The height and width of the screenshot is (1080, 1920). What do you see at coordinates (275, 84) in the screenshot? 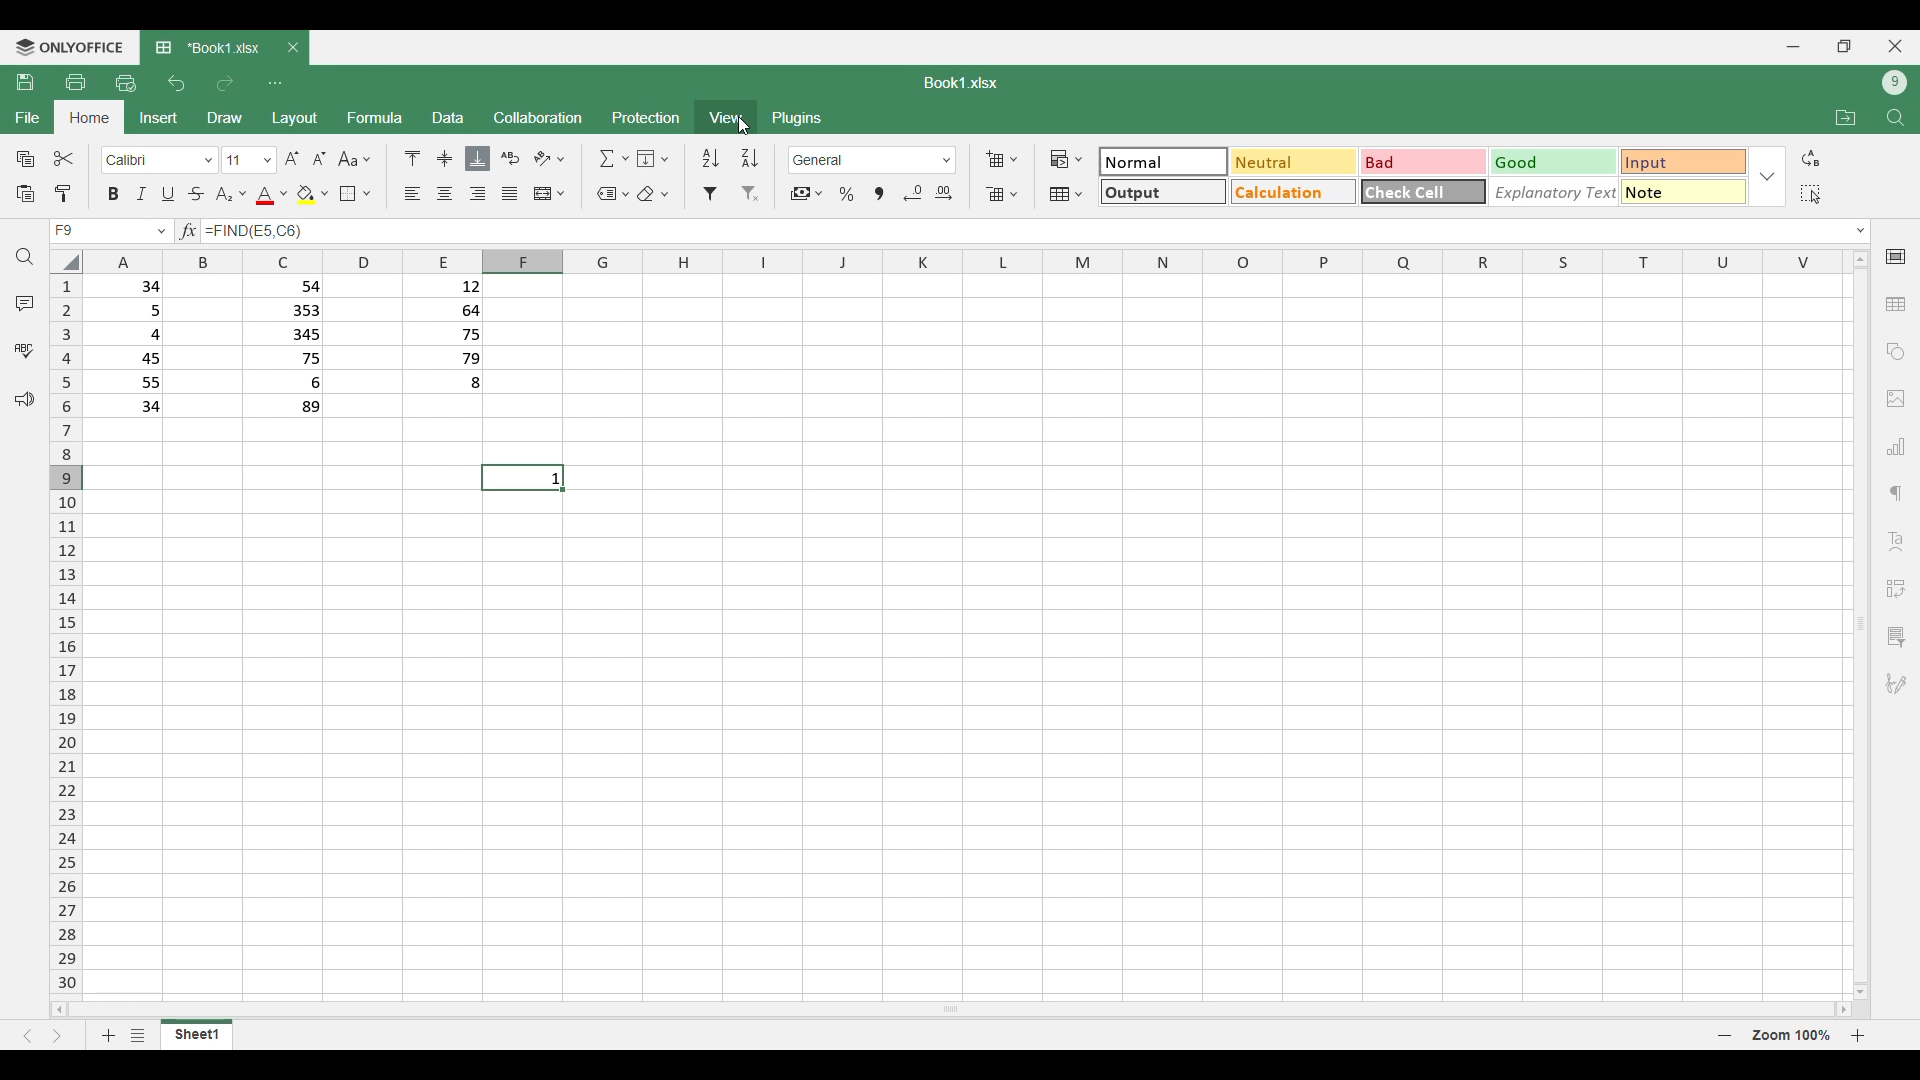
I see `Customize quick access` at bounding box center [275, 84].